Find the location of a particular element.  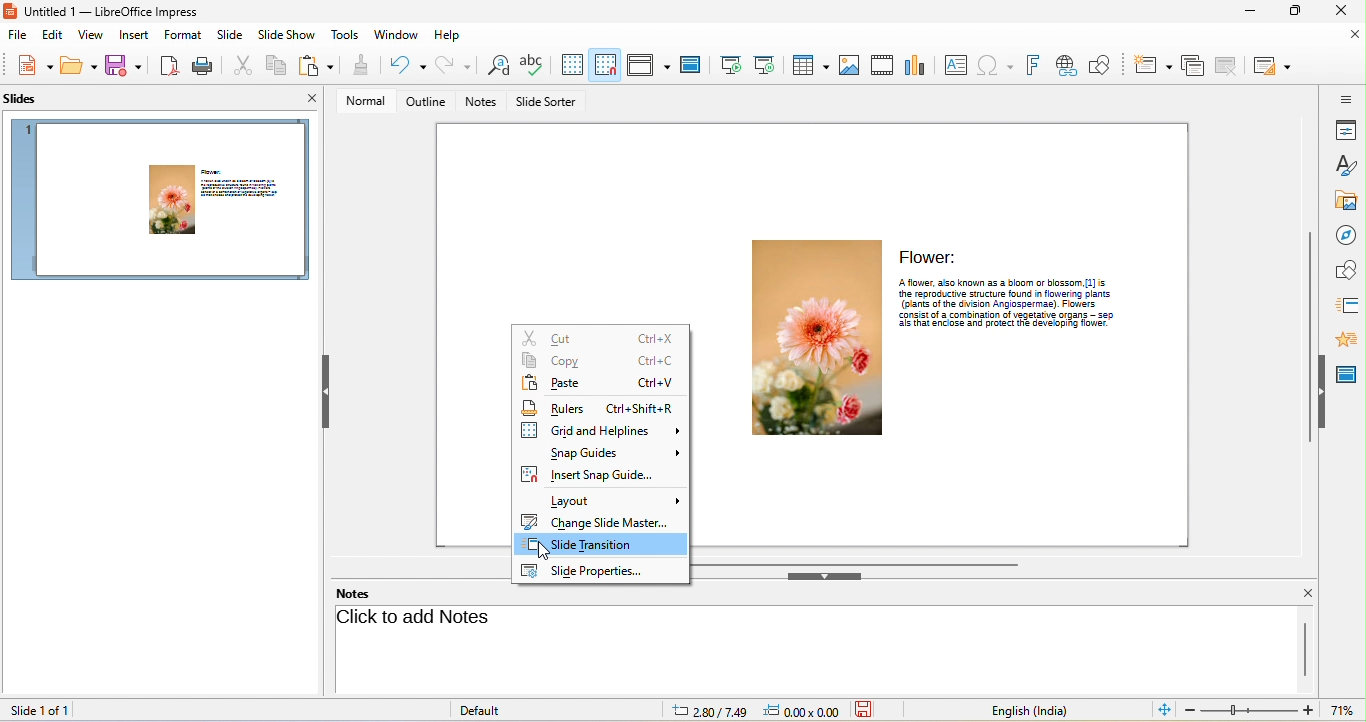

slides is located at coordinates (21, 99).